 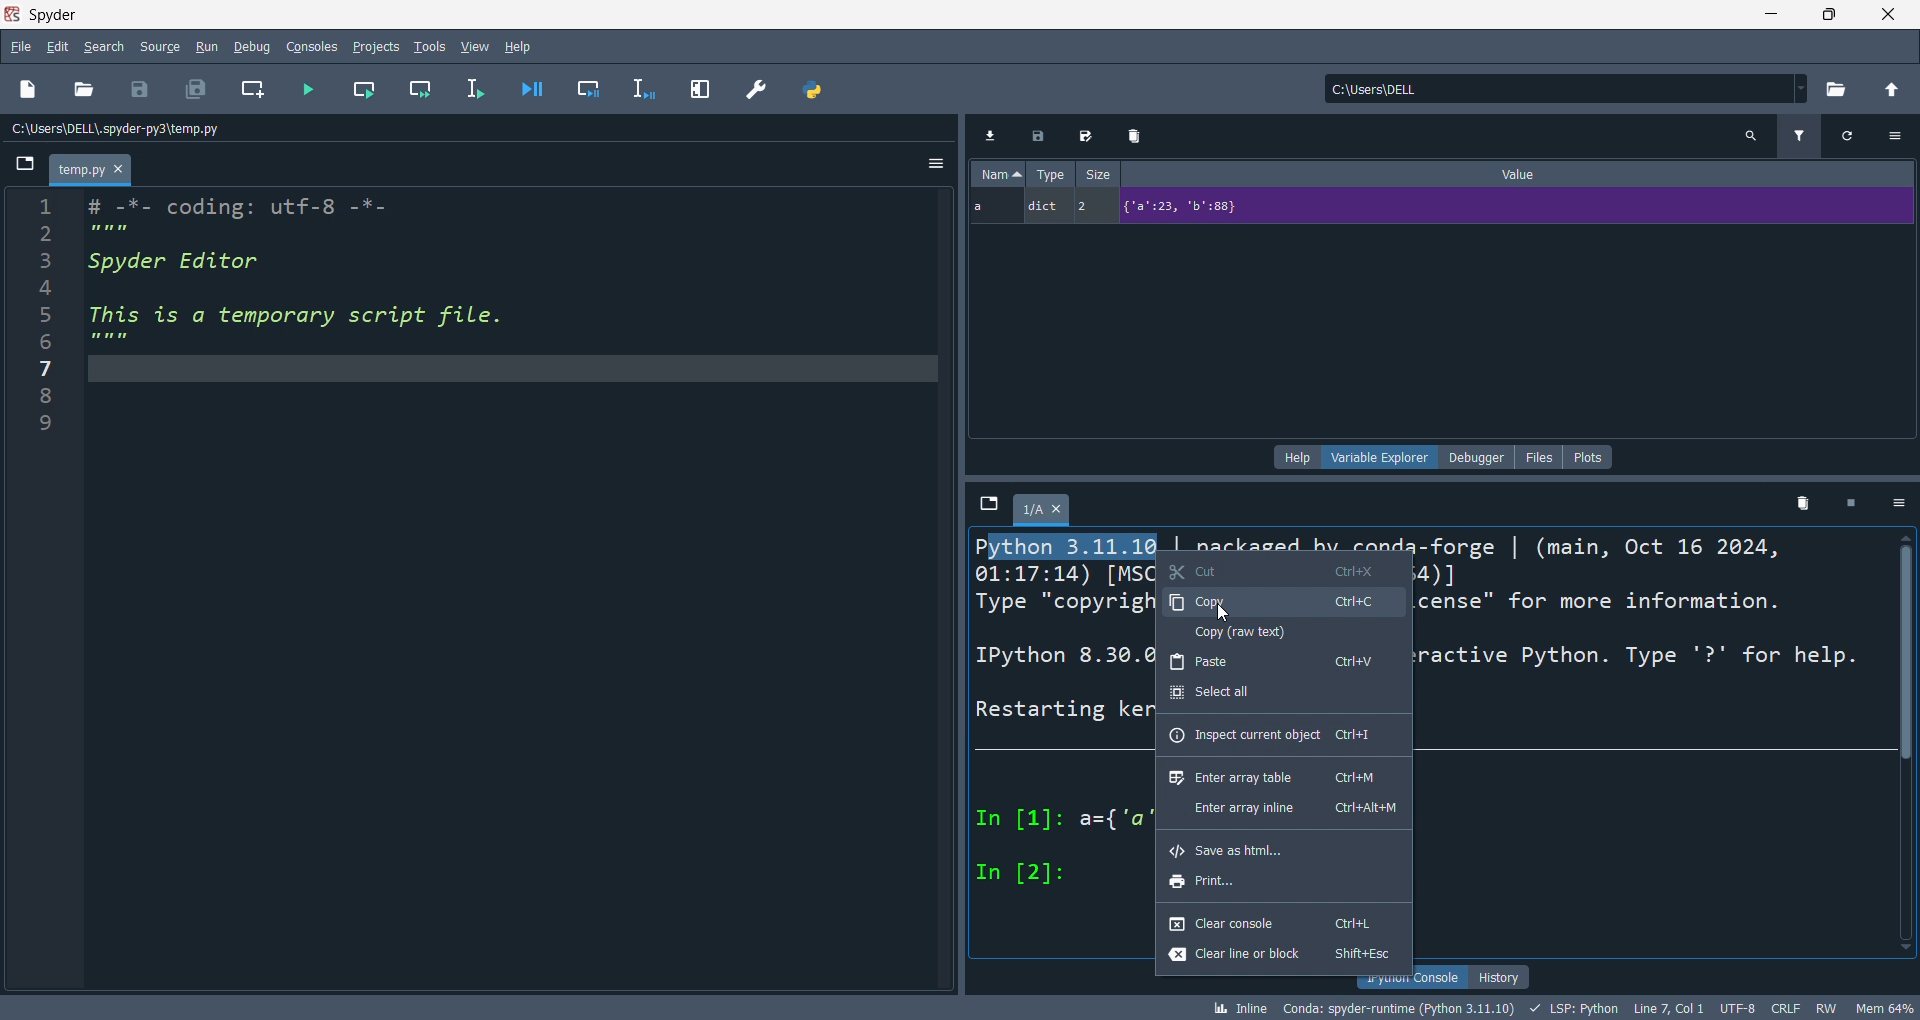 What do you see at coordinates (142, 90) in the screenshot?
I see `save` at bounding box center [142, 90].